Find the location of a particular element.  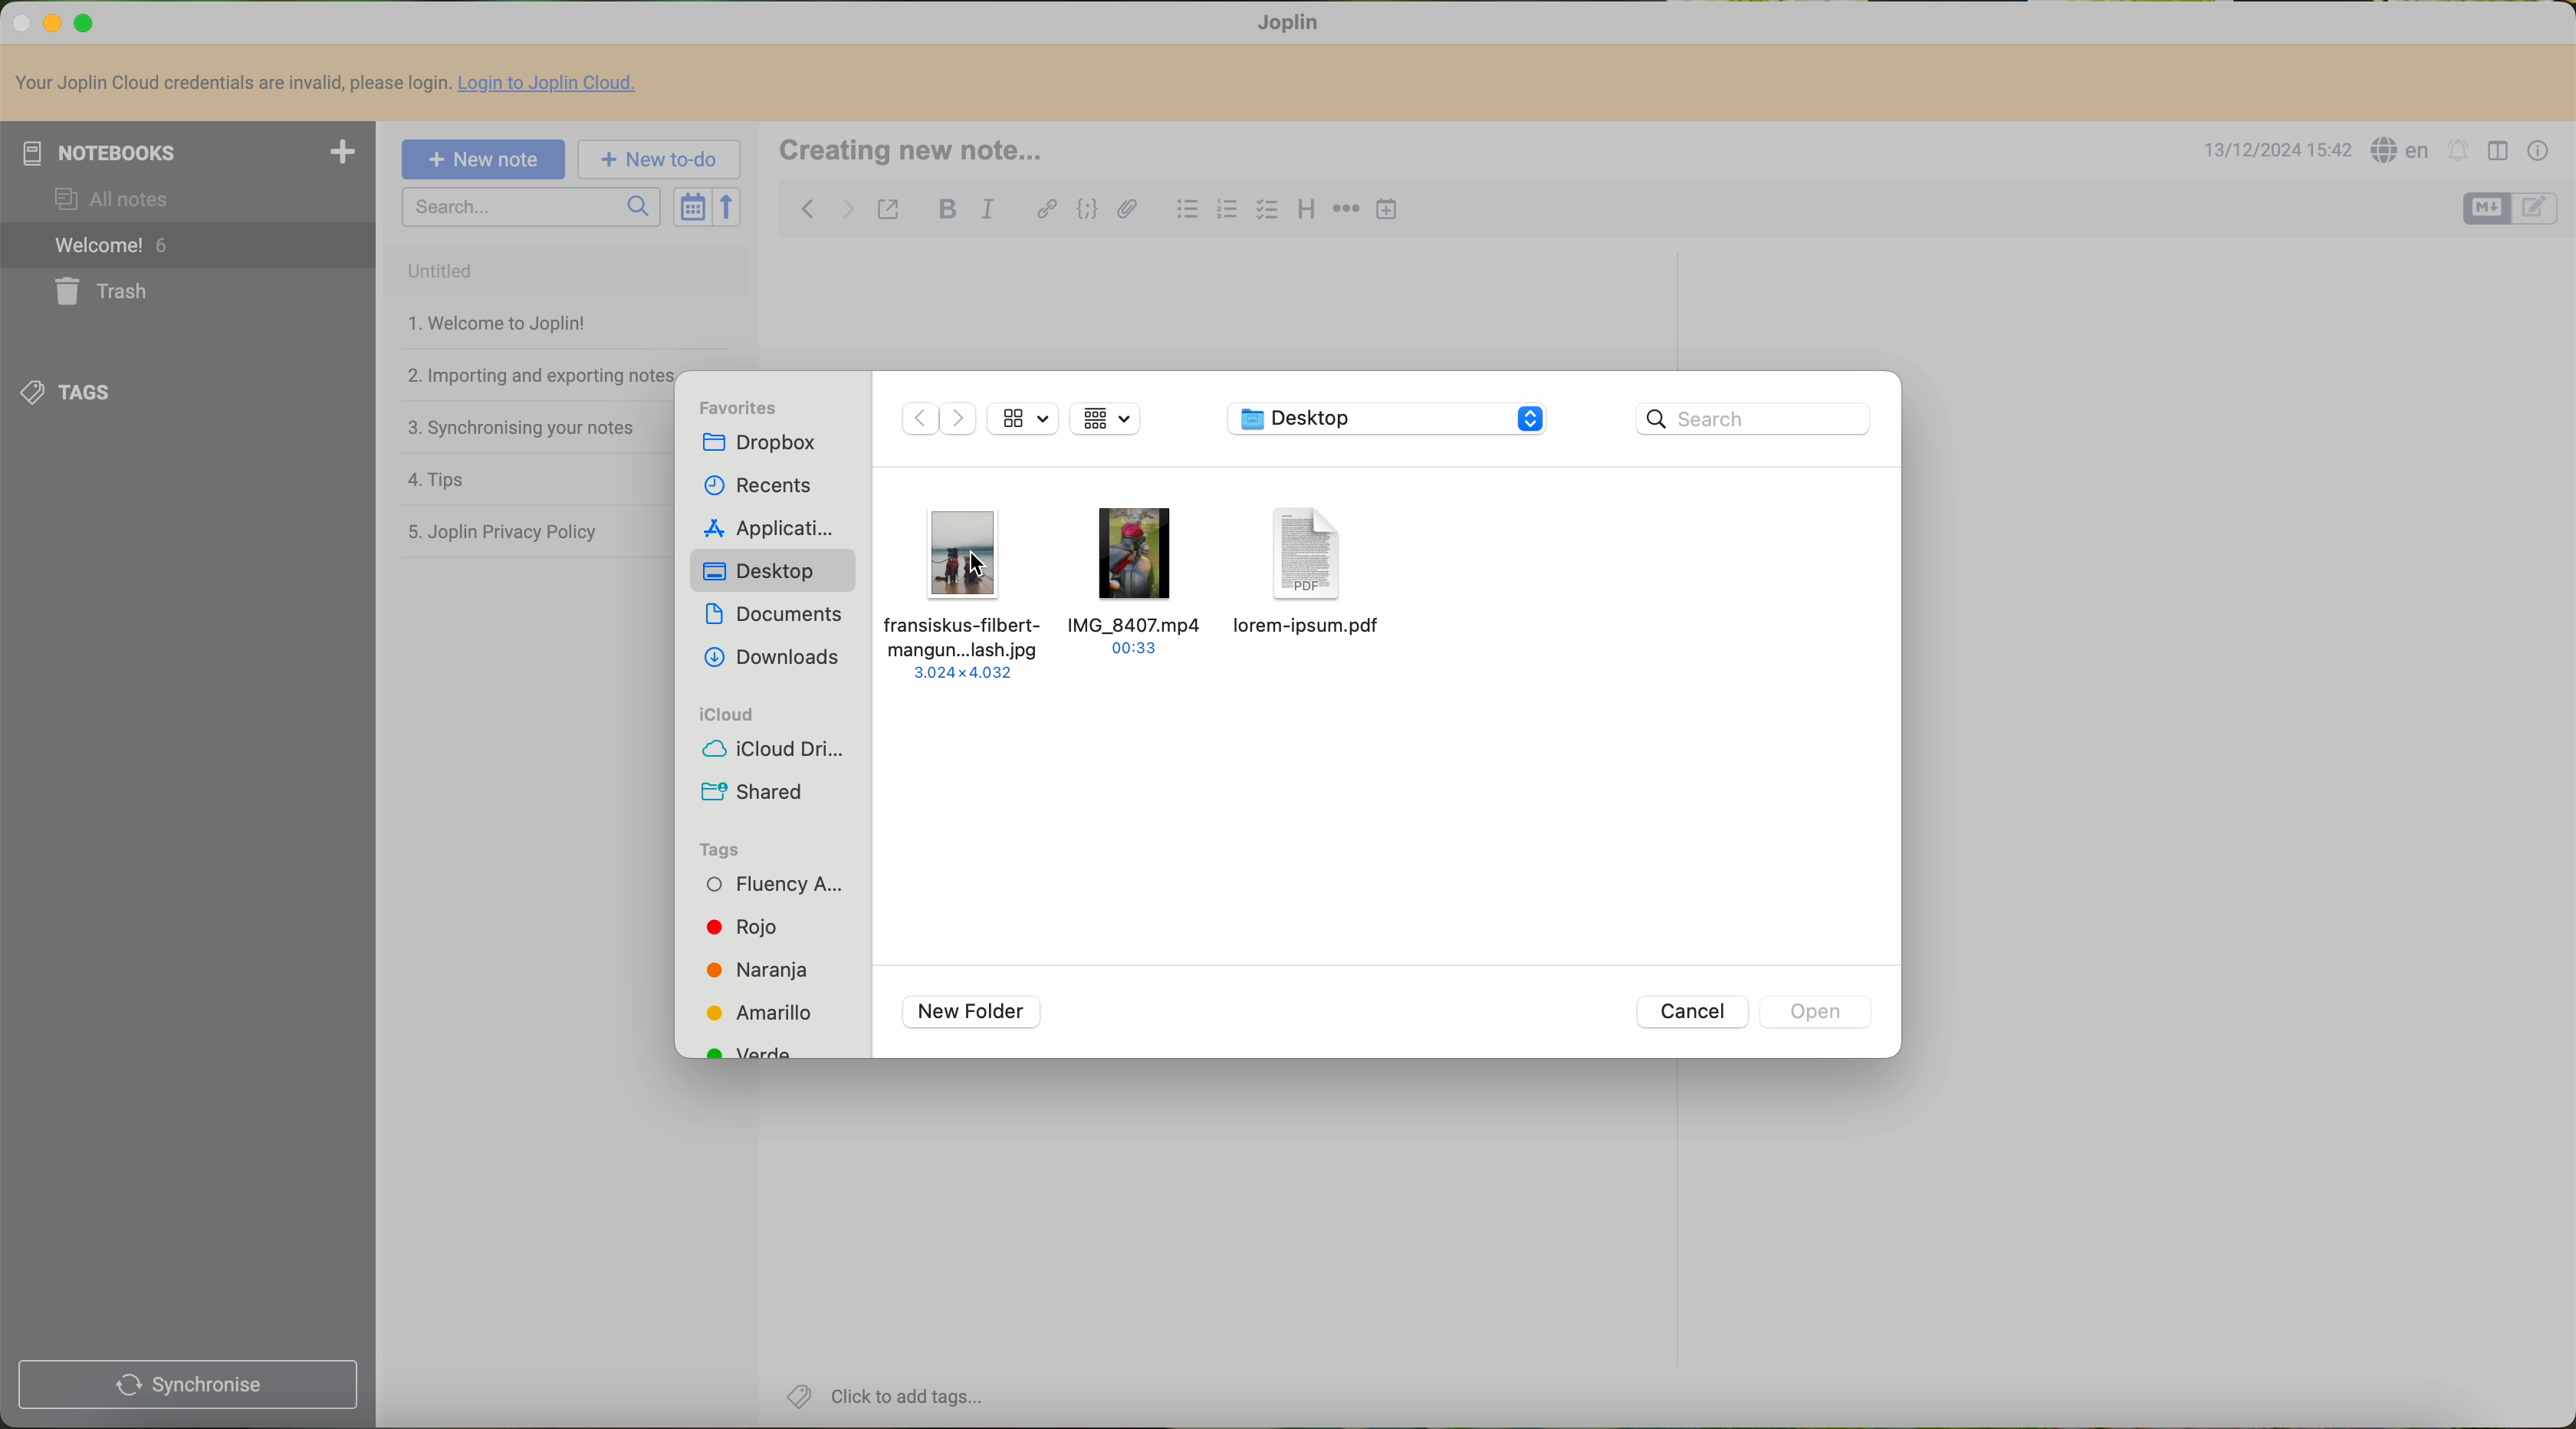

favorites is located at coordinates (740, 406).